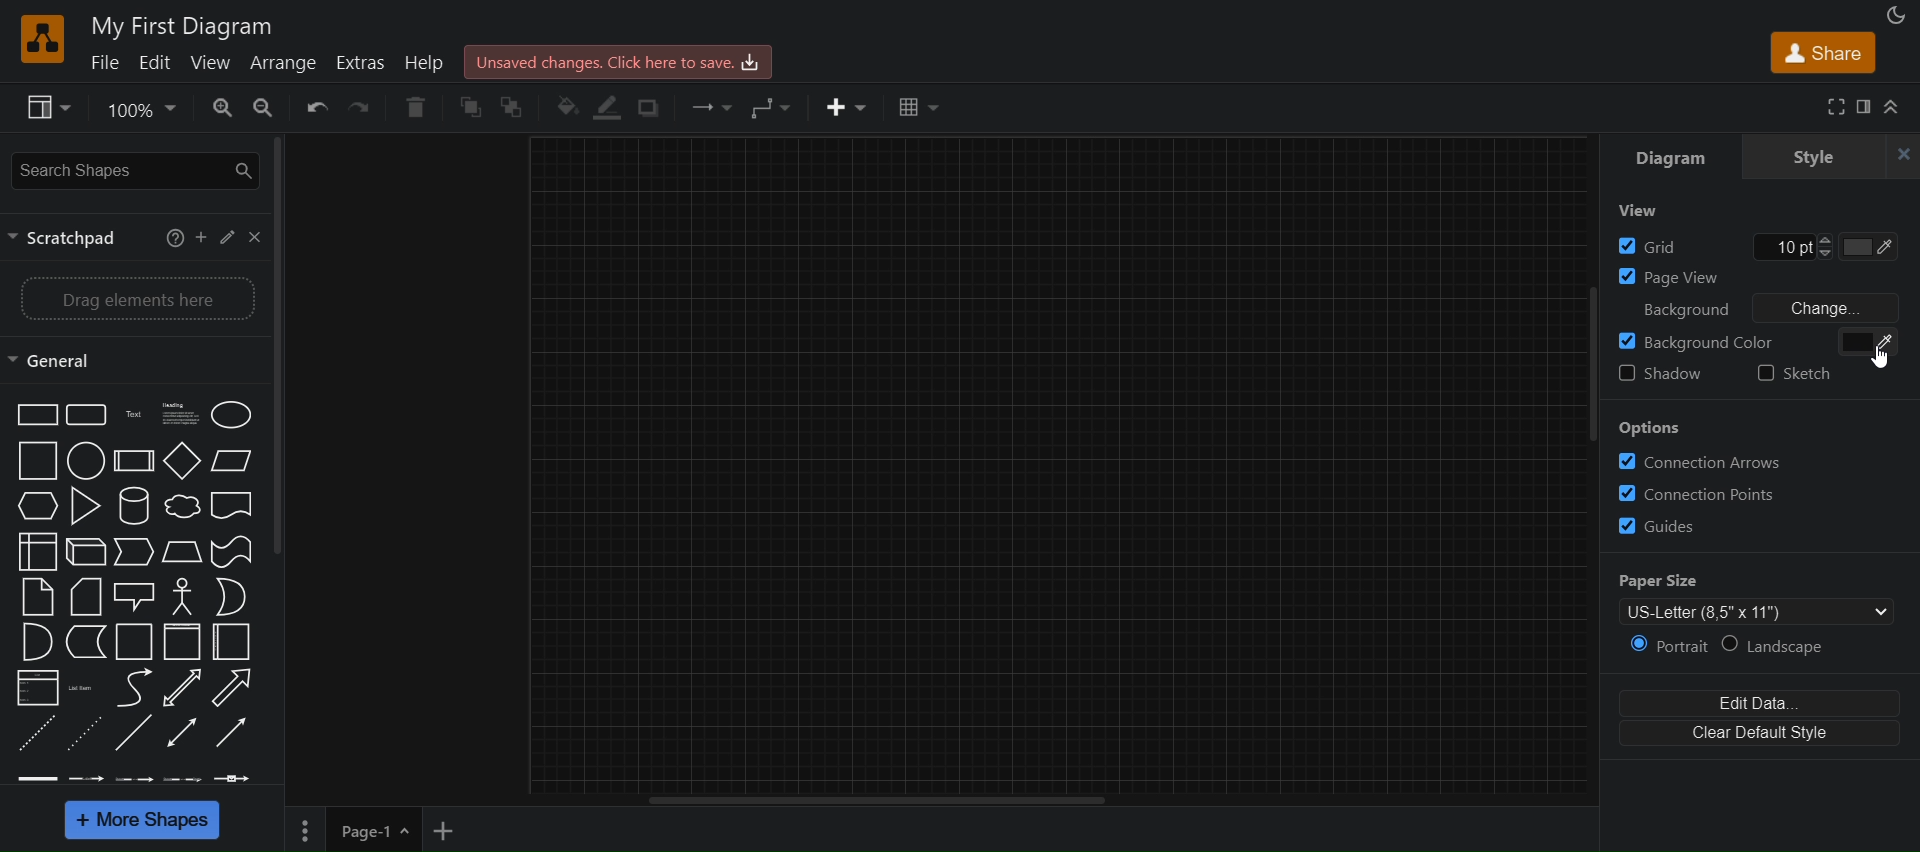 This screenshot has width=1920, height=852. I want to click on click here to save, so click(616, 60).